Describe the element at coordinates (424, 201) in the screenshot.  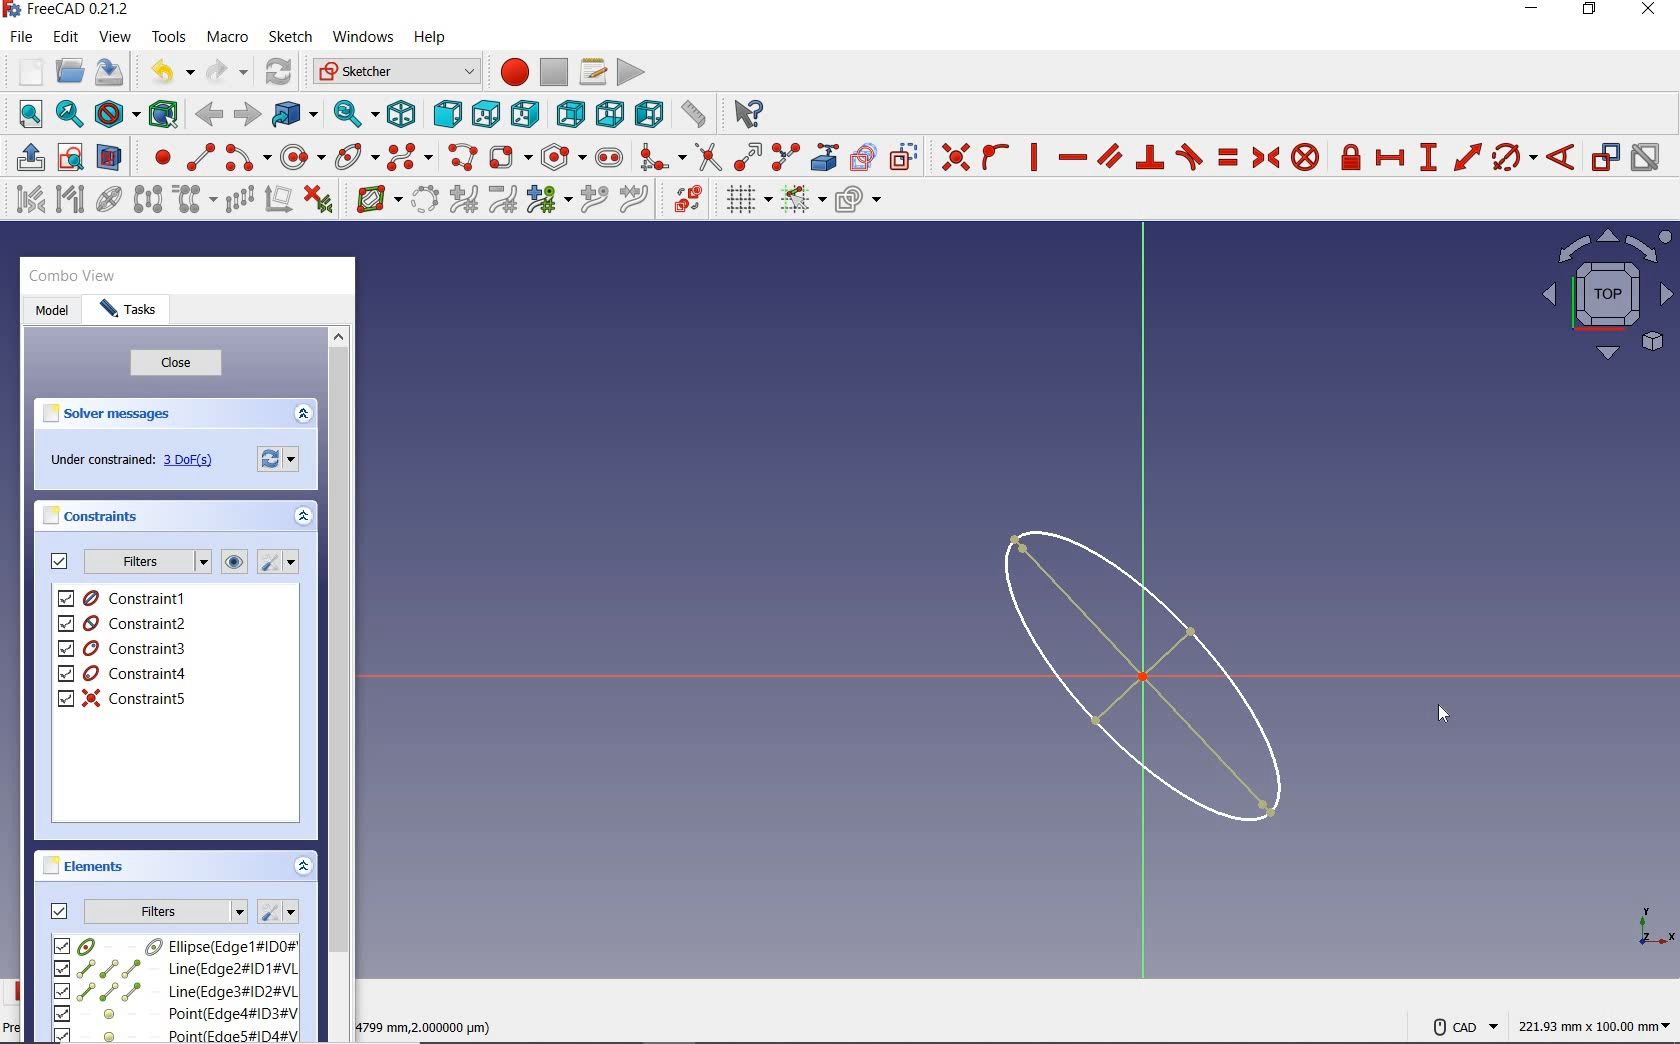
I see `convert geometry to B-spline` at that location.